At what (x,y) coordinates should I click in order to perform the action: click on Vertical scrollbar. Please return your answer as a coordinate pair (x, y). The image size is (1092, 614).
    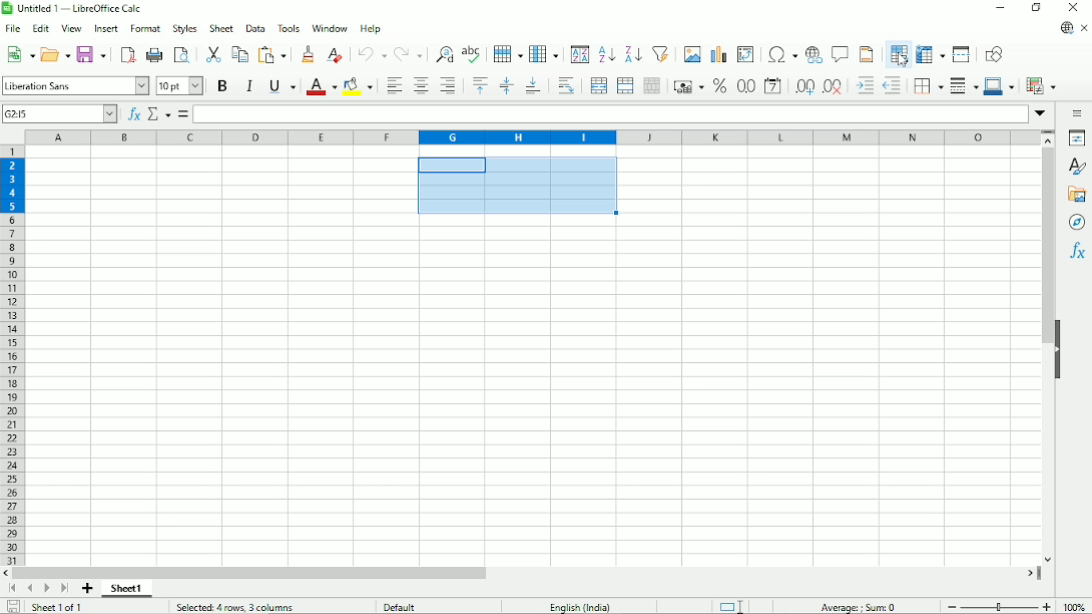
    Looking at the image, I should click on (1043, 248).